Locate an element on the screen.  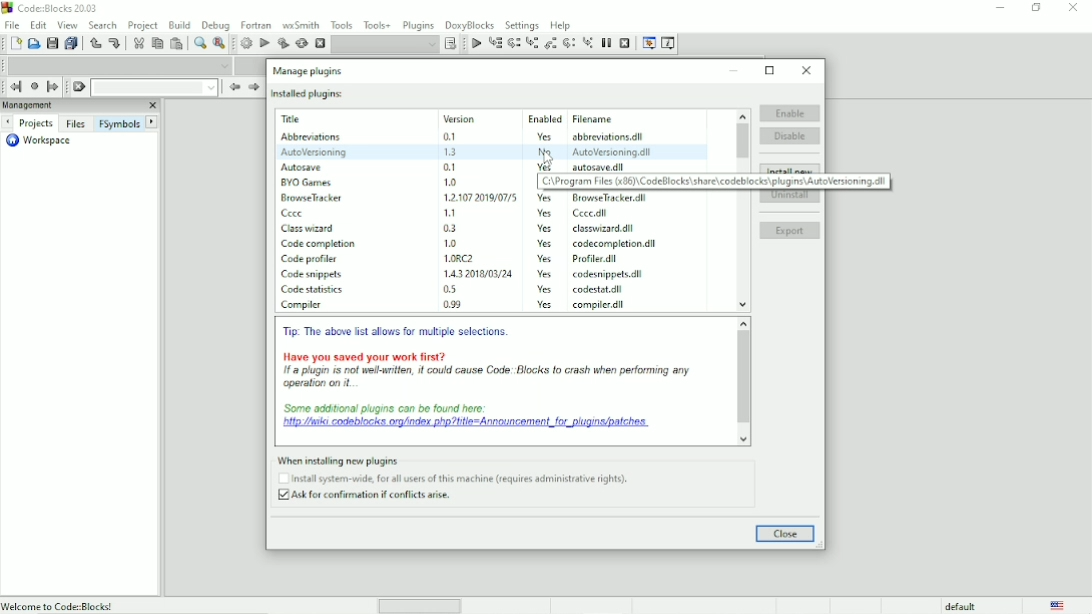
Close is located at coordinates (807, 71).